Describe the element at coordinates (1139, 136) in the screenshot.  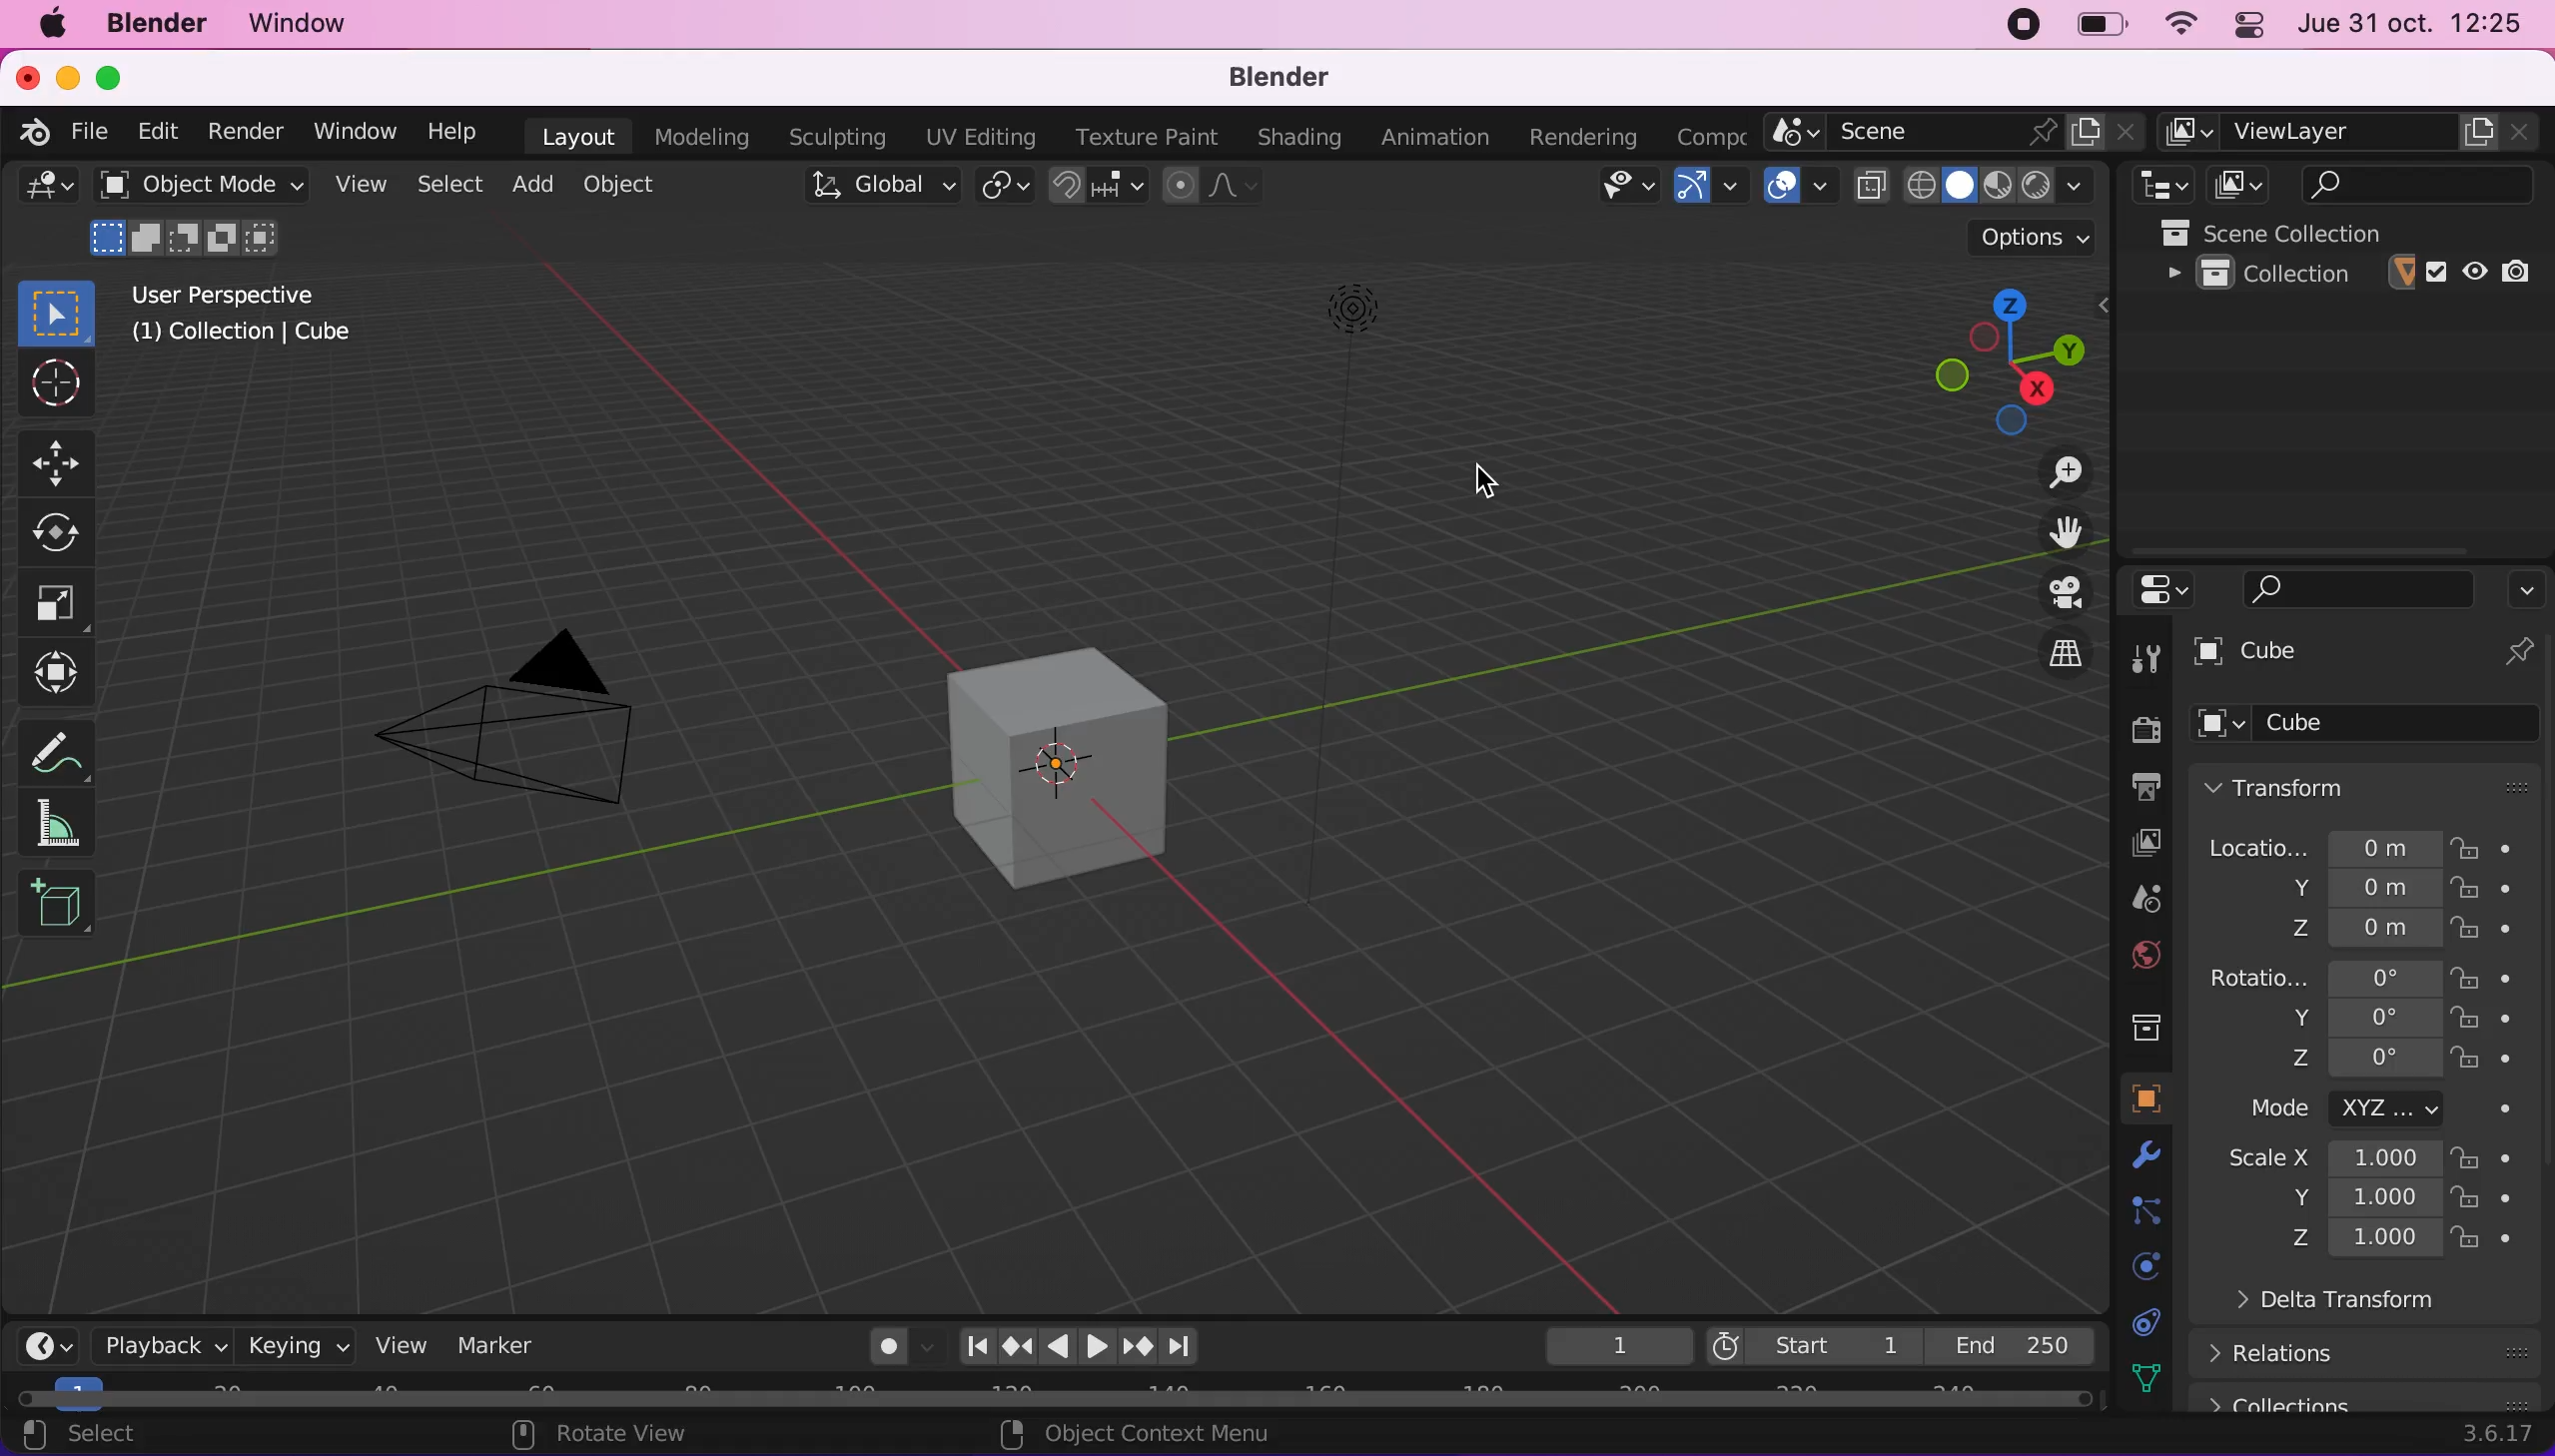
I see `texture paint` at that location.